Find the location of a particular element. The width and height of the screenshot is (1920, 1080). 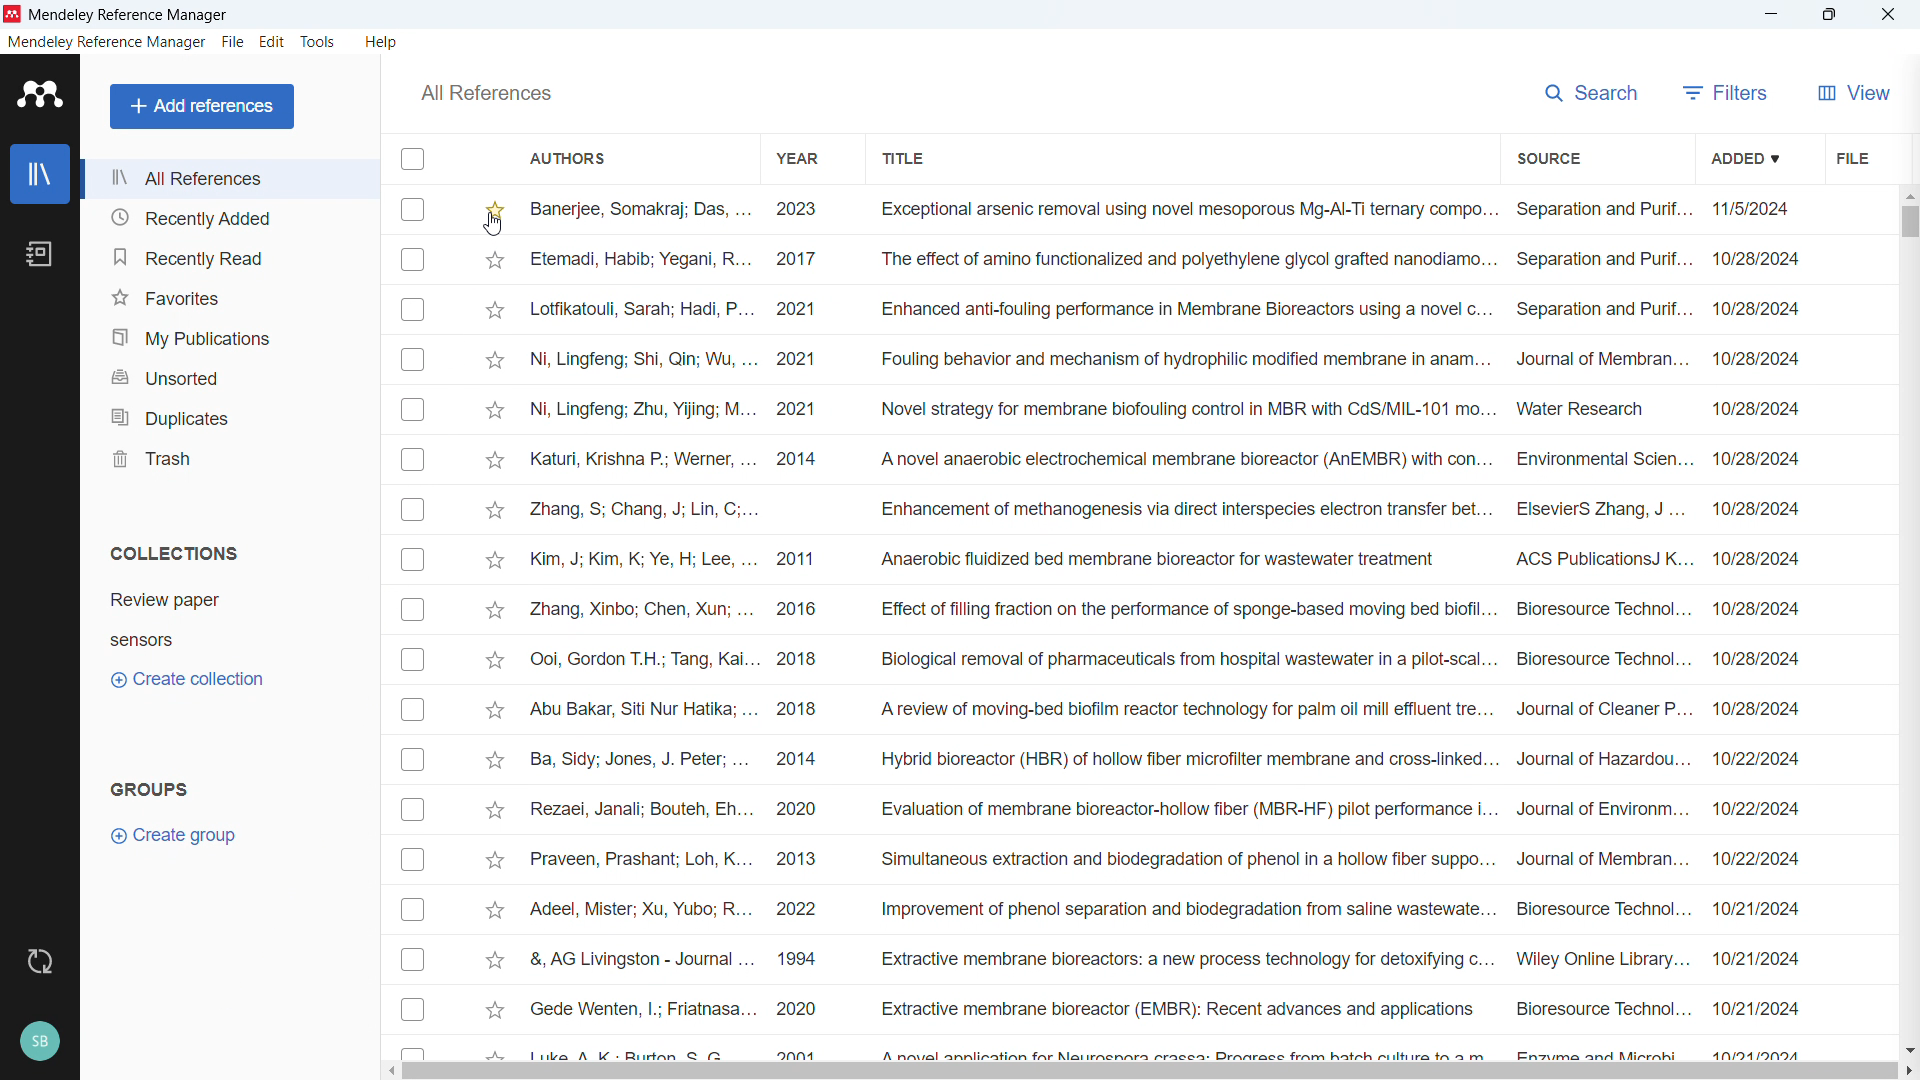

Sort by authors  is located at coordinates (578, 157).